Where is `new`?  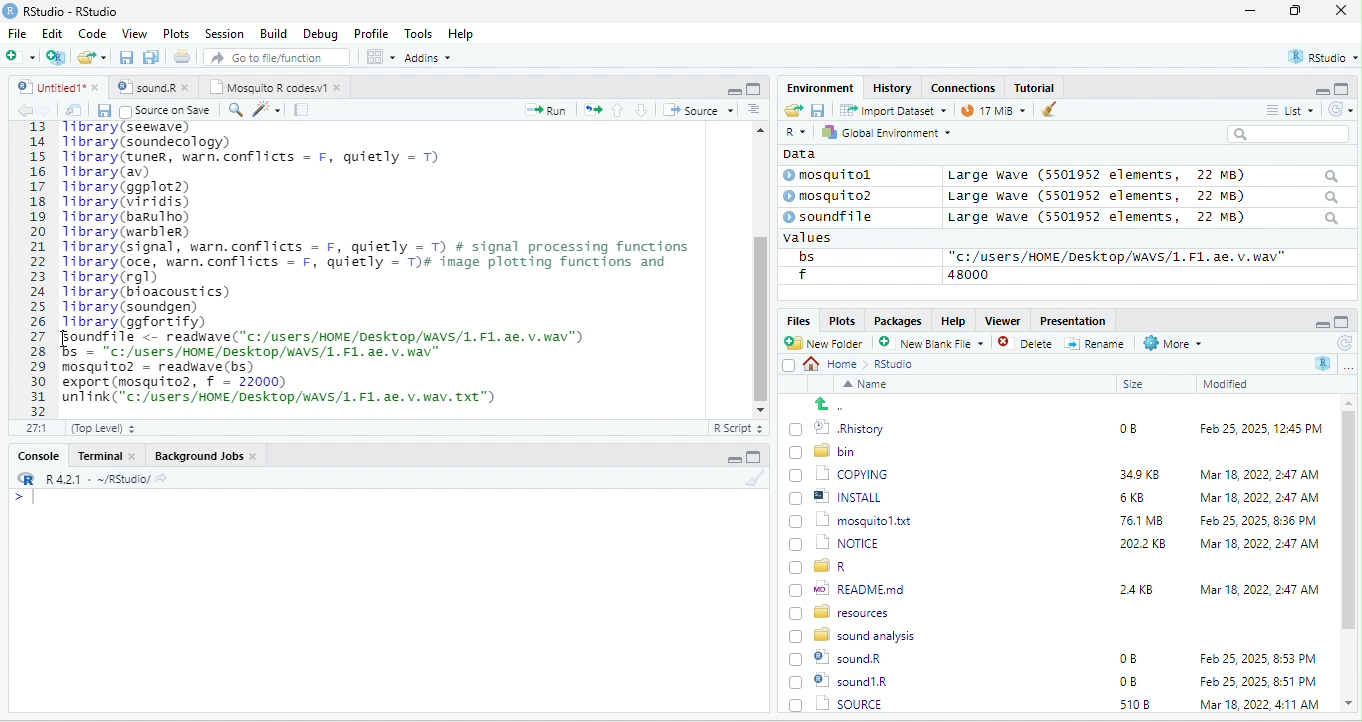 new is located at coordinates (20, 55).